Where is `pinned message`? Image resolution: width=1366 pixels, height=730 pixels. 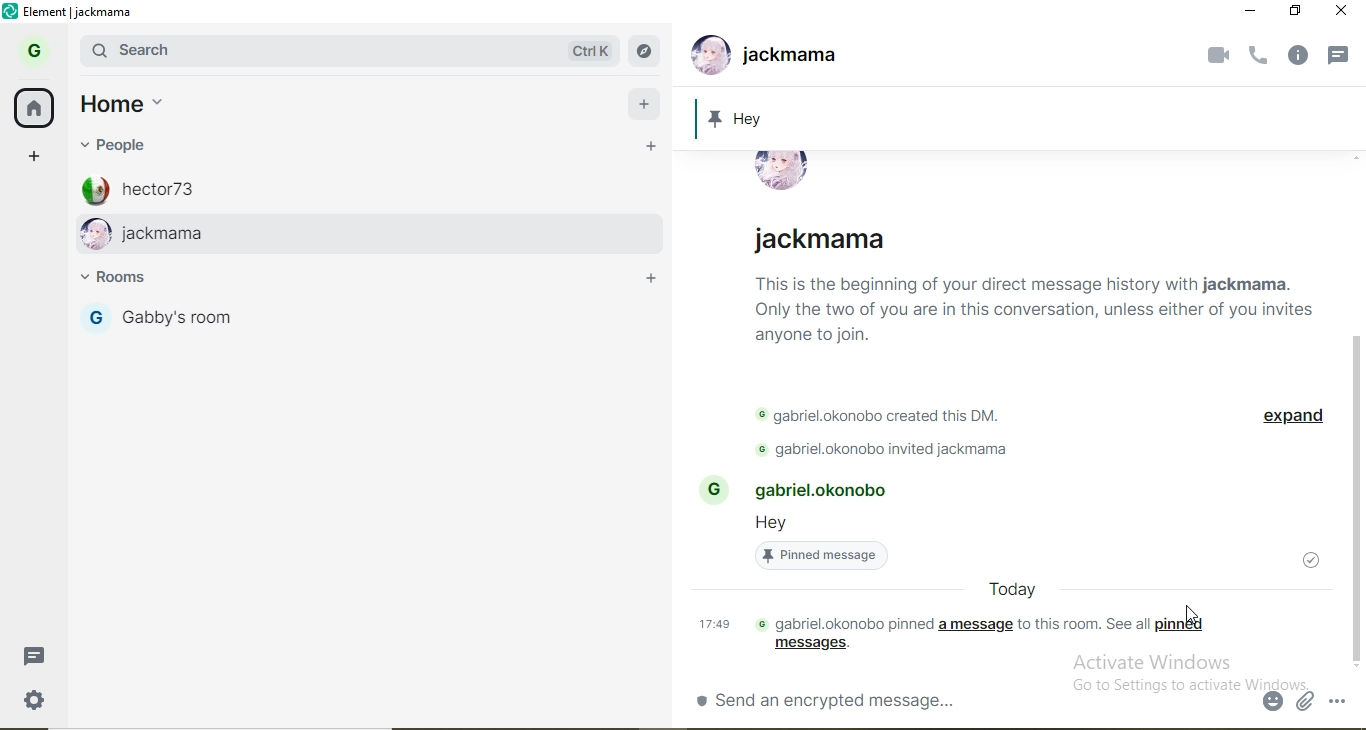
pinned message is located at coordinates (1026, 116).